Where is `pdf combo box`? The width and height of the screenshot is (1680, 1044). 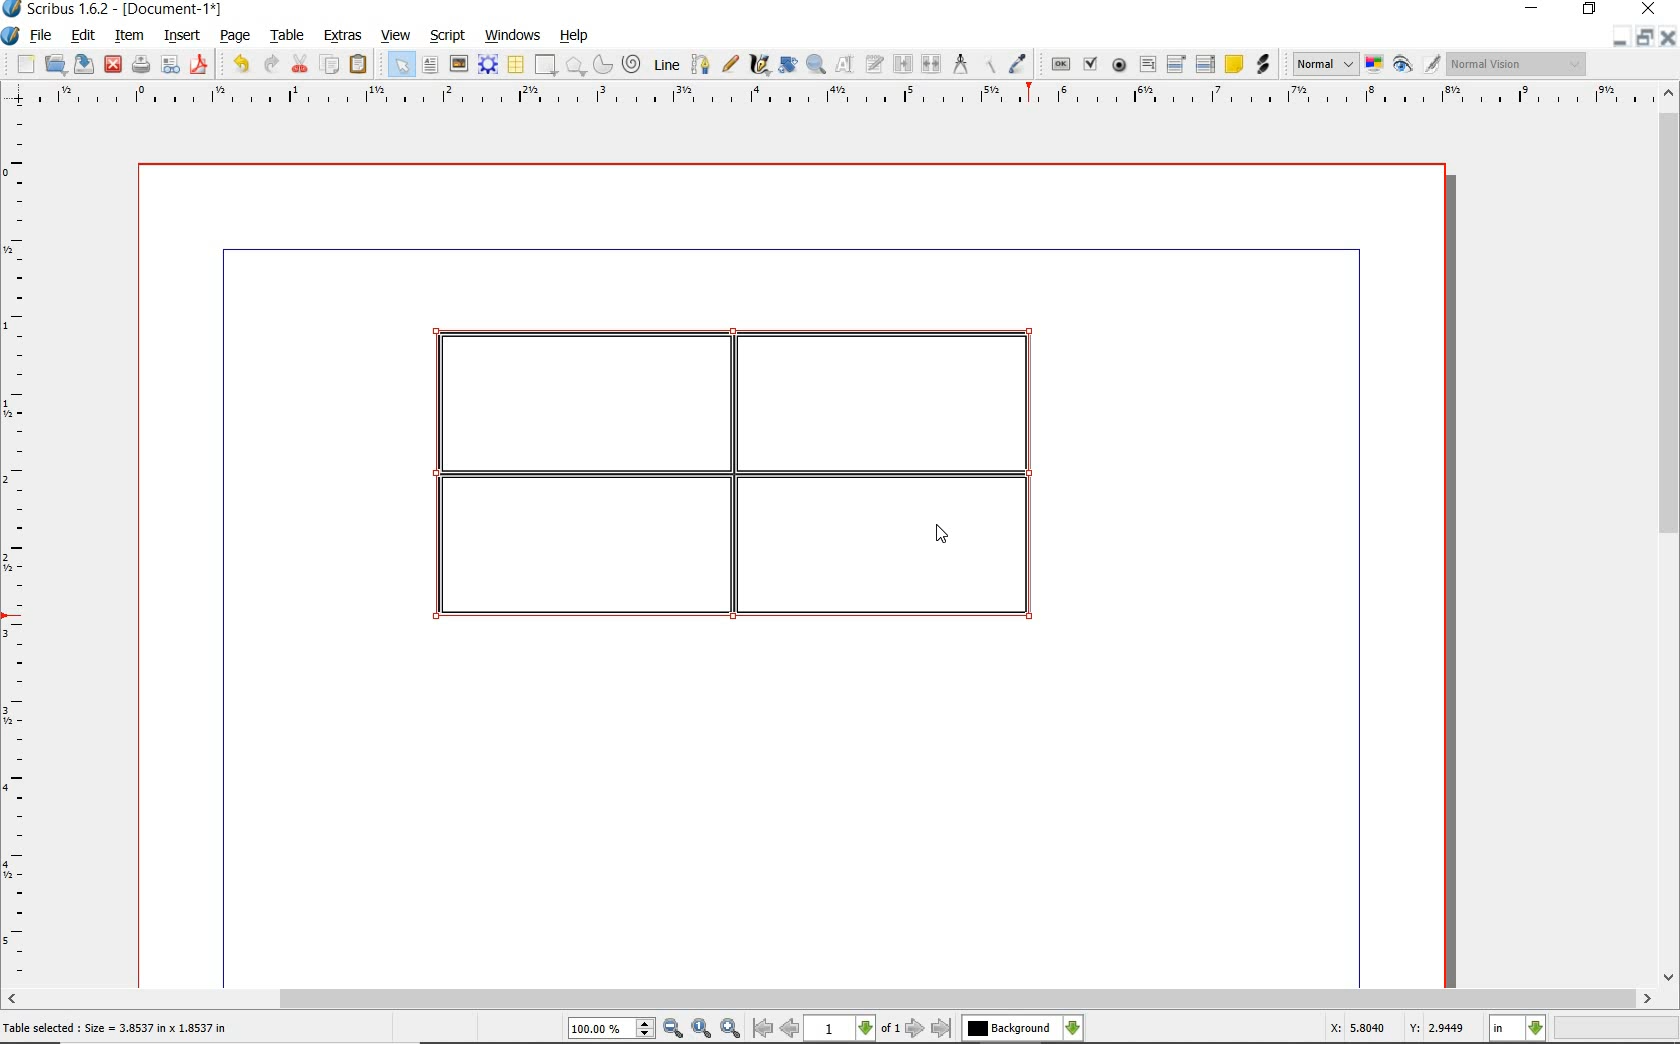 pdf combo box is located at coordinates (1178, 65).